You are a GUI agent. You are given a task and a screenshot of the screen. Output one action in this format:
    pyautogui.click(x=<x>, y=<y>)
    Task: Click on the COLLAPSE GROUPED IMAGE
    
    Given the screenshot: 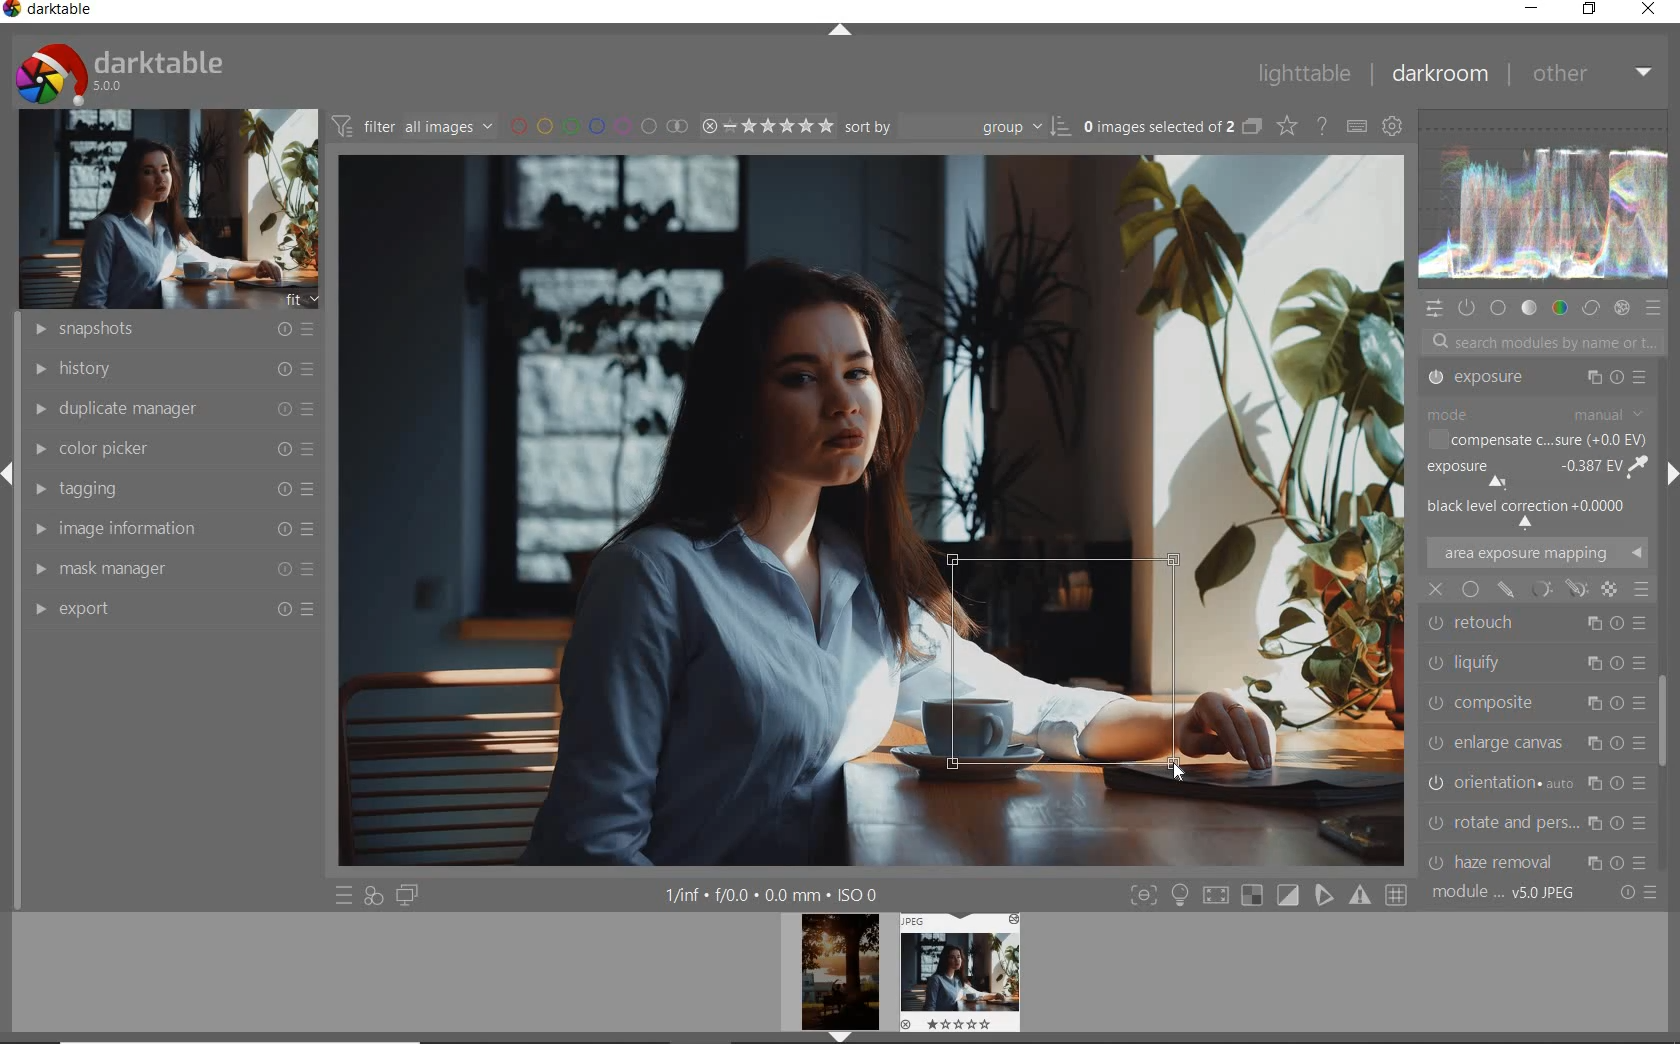 What is the action you would take?
    pyautogui.click(x=1251, y=128)
    